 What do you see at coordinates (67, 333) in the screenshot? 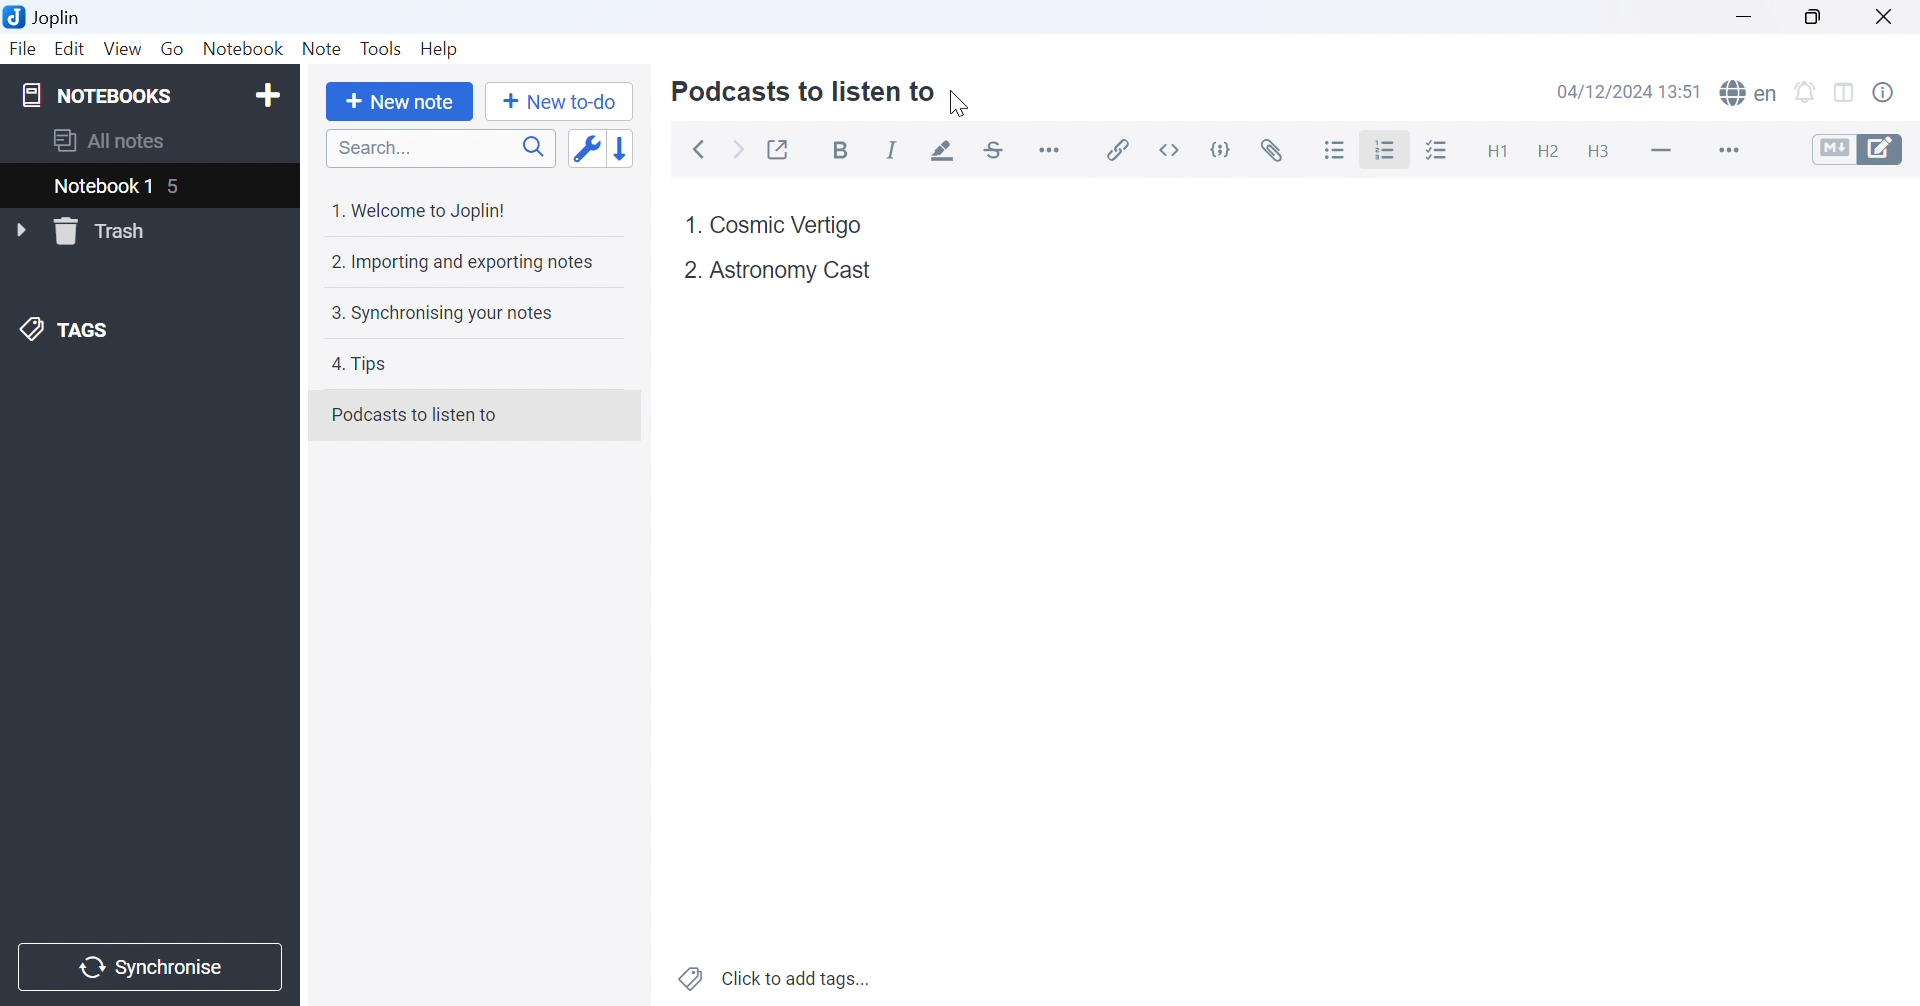
I see `TAGS` at bounding box center [67, 333].